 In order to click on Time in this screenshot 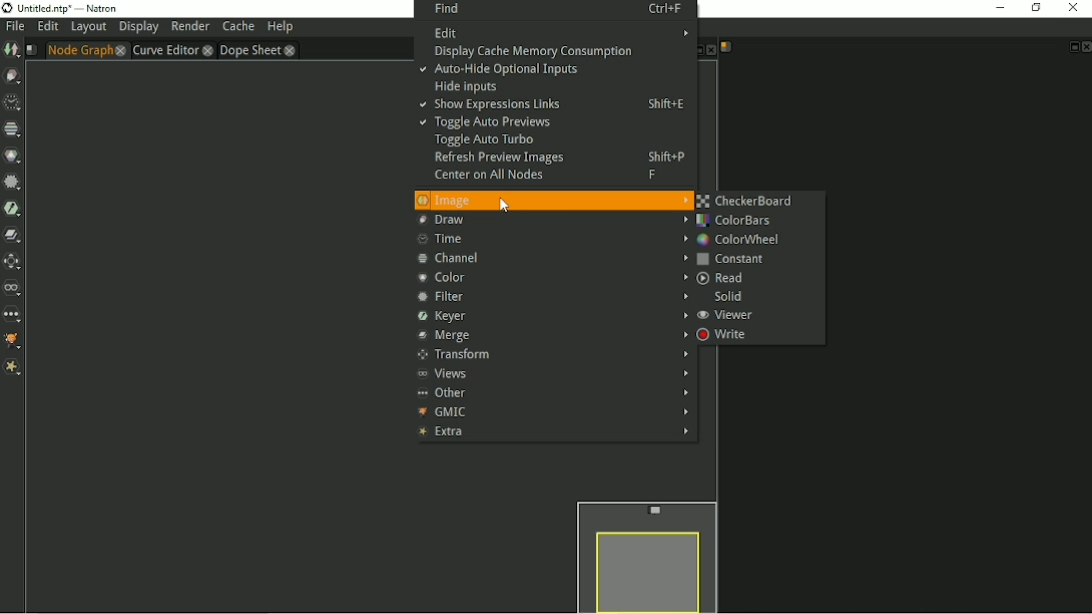, I will do `click(549, 239)`.